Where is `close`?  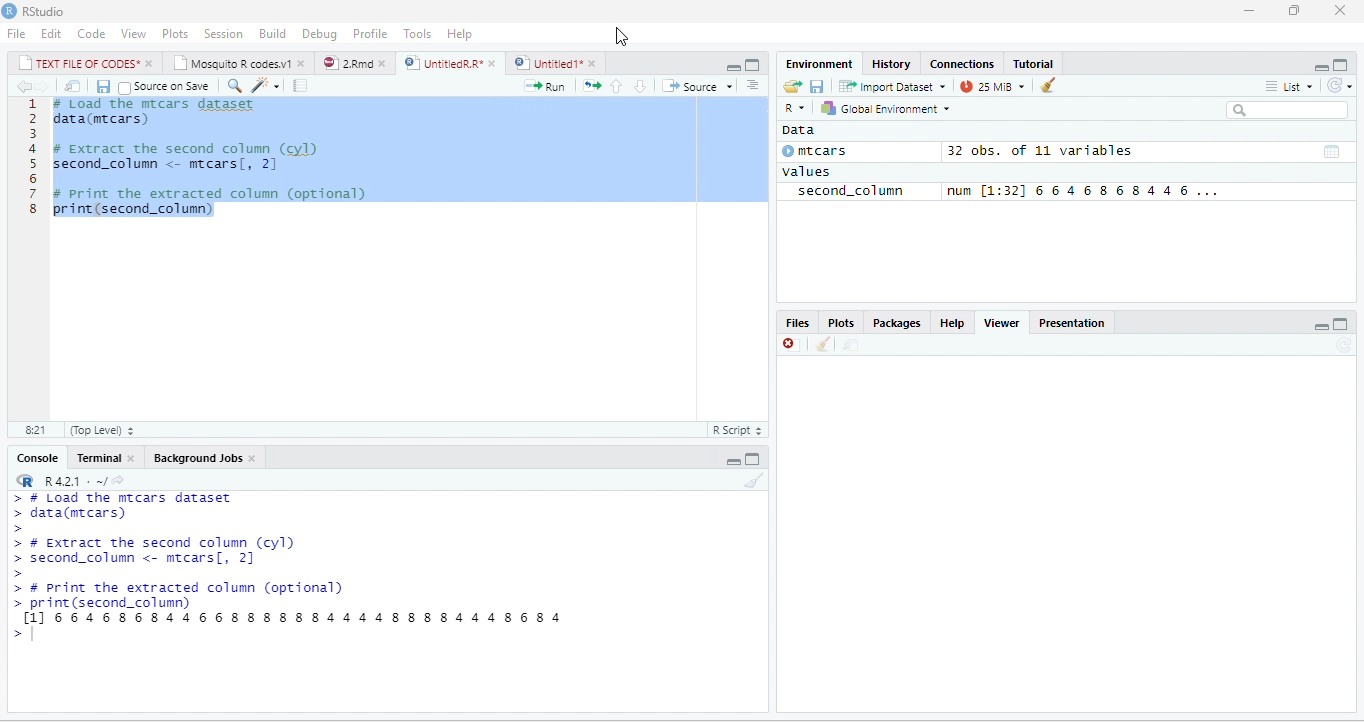 close is located at coordinates (150, 62).